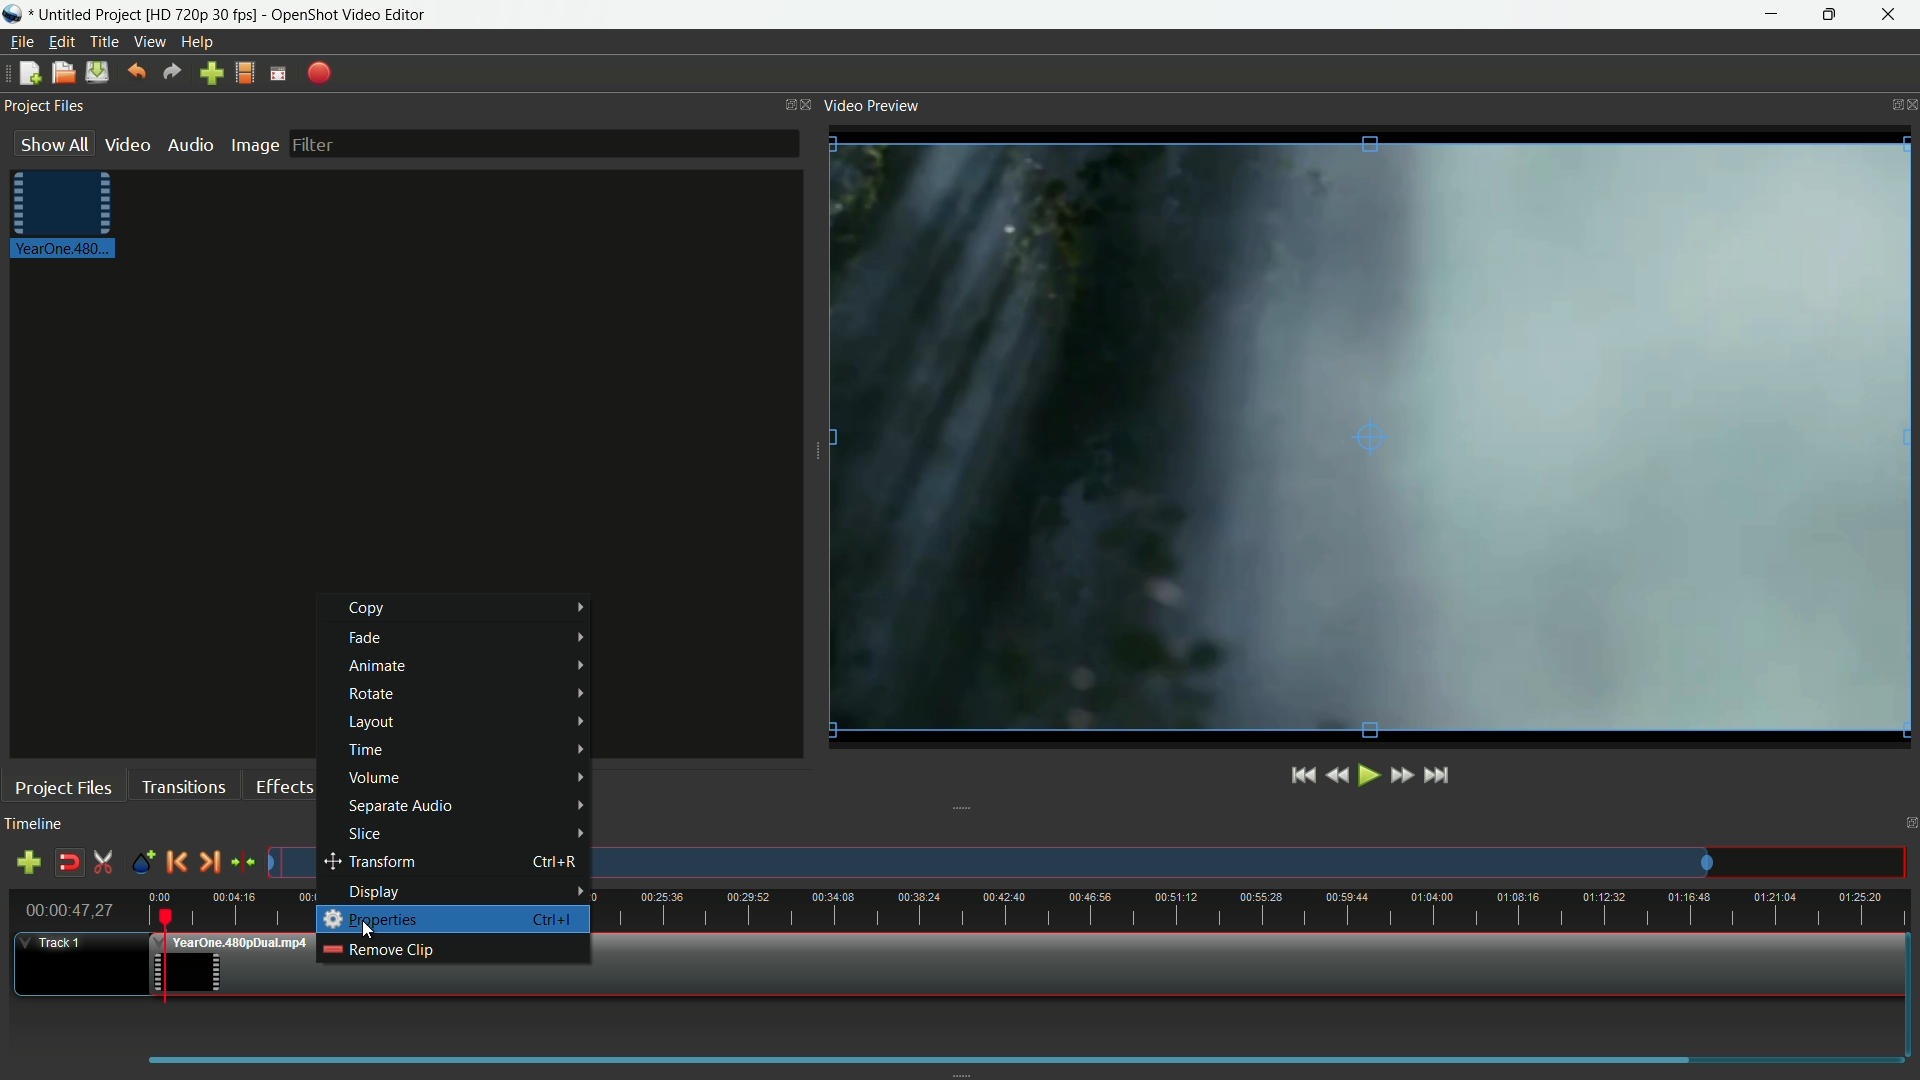  What do you see at coordinates (463, 806) in the screenshot?
I see `separate audio` at bounding box center [463, 806].